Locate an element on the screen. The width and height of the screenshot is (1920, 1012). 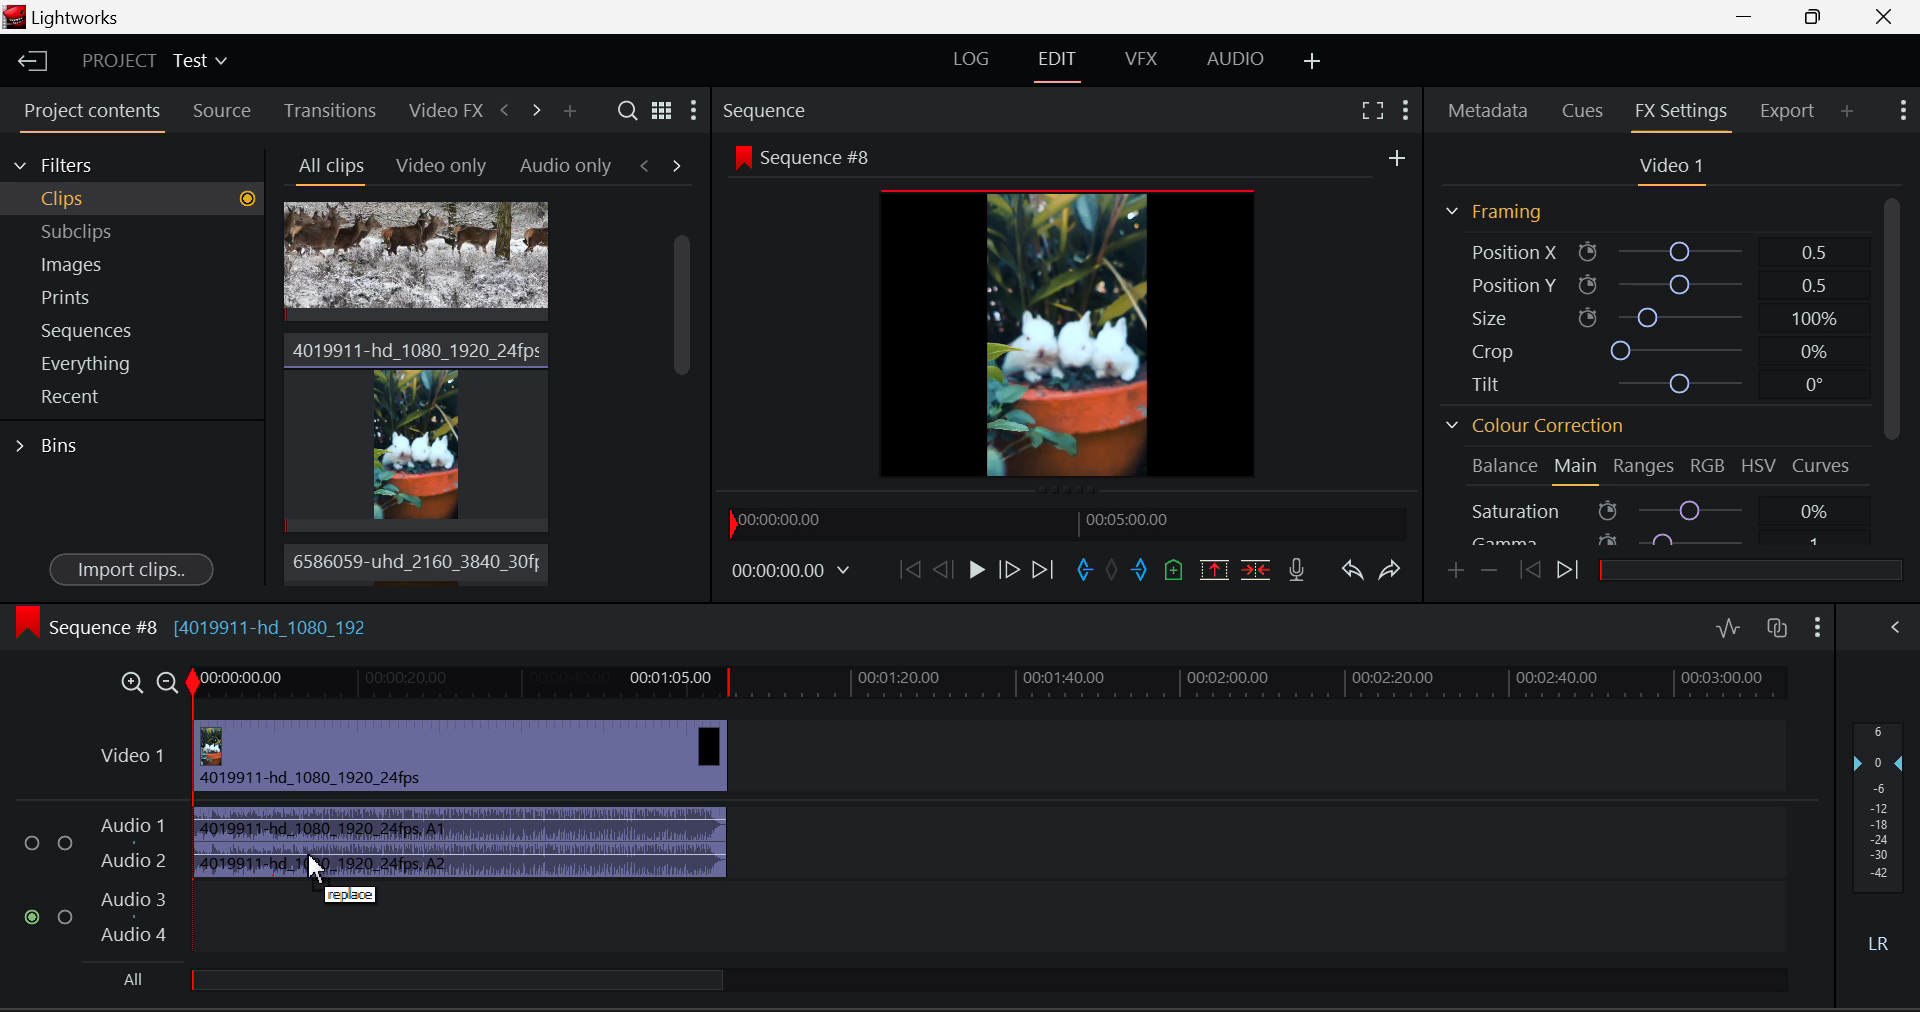
Audio Input Fields is located at coordinates (94, 882).